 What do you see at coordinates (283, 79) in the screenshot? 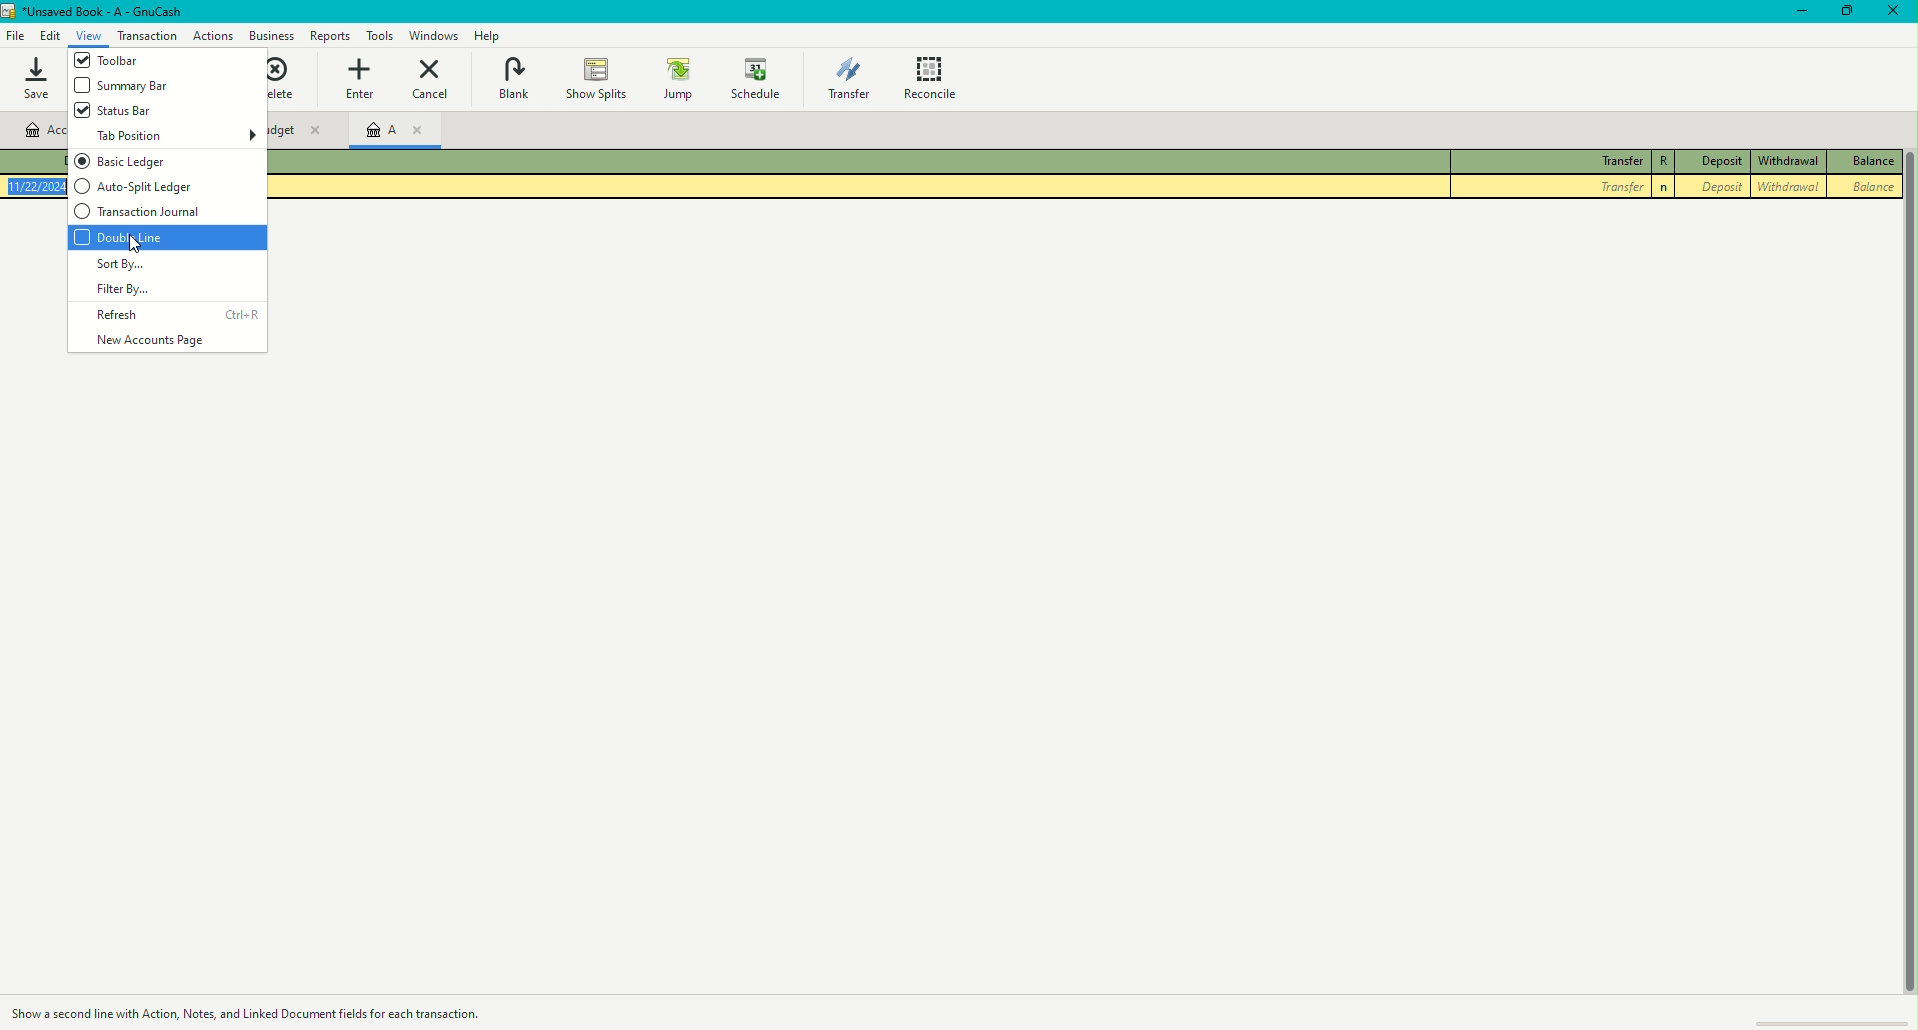
I see `Delete` at bounding box center [283, 79].